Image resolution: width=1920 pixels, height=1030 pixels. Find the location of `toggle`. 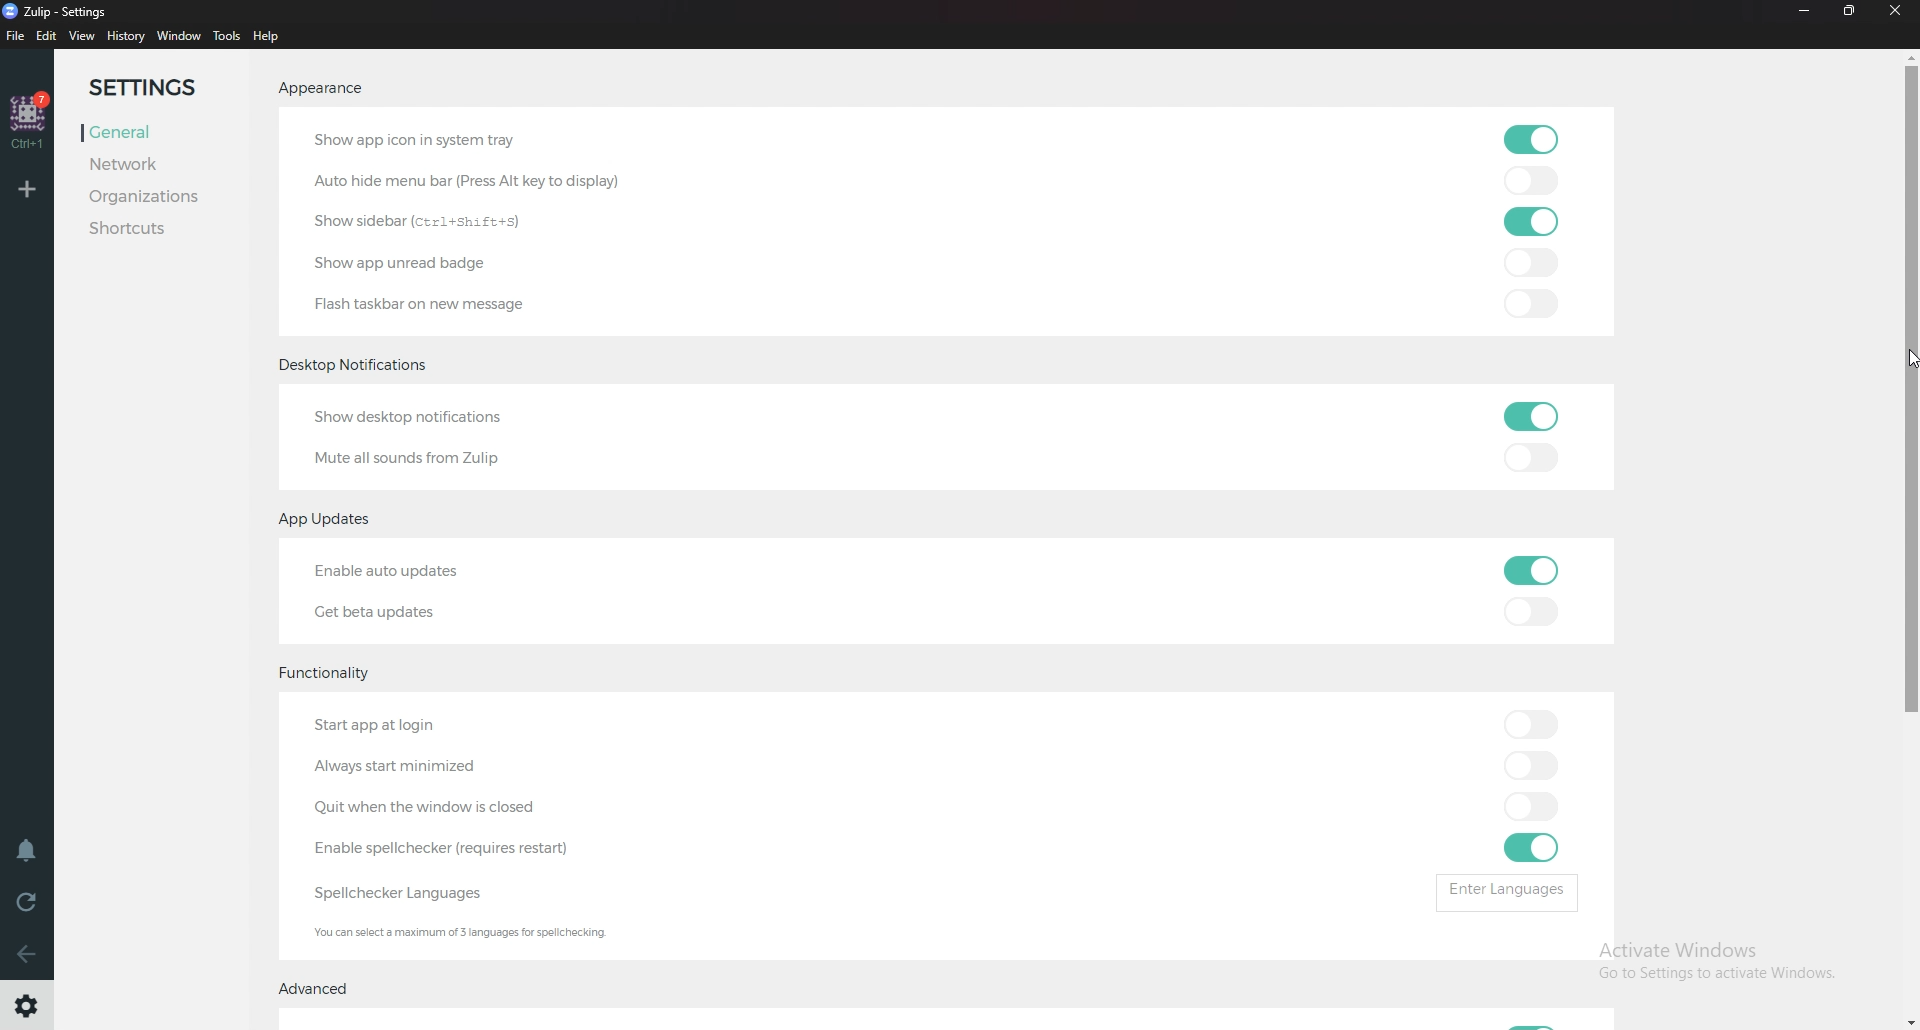

toggle is located at coordinates (1532, 723).